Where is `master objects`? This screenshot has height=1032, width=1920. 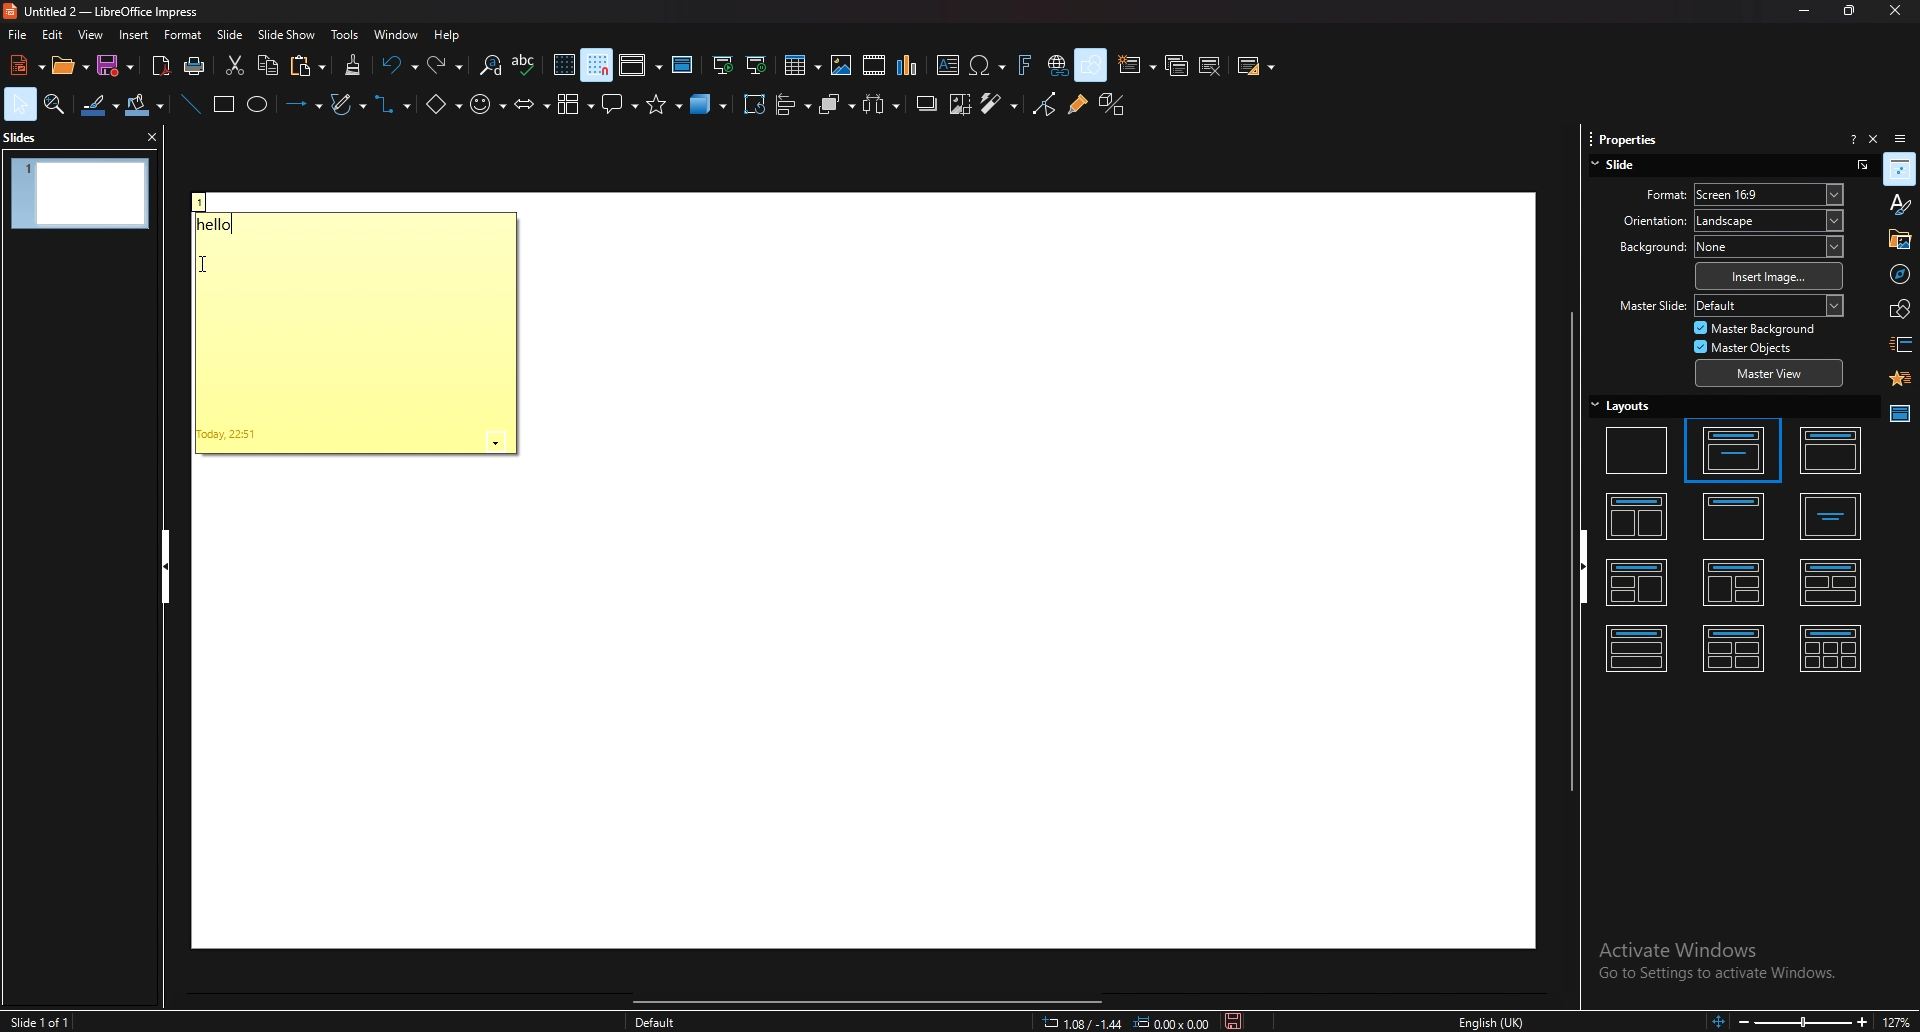 master objects is located at coordinates (1749, 347).